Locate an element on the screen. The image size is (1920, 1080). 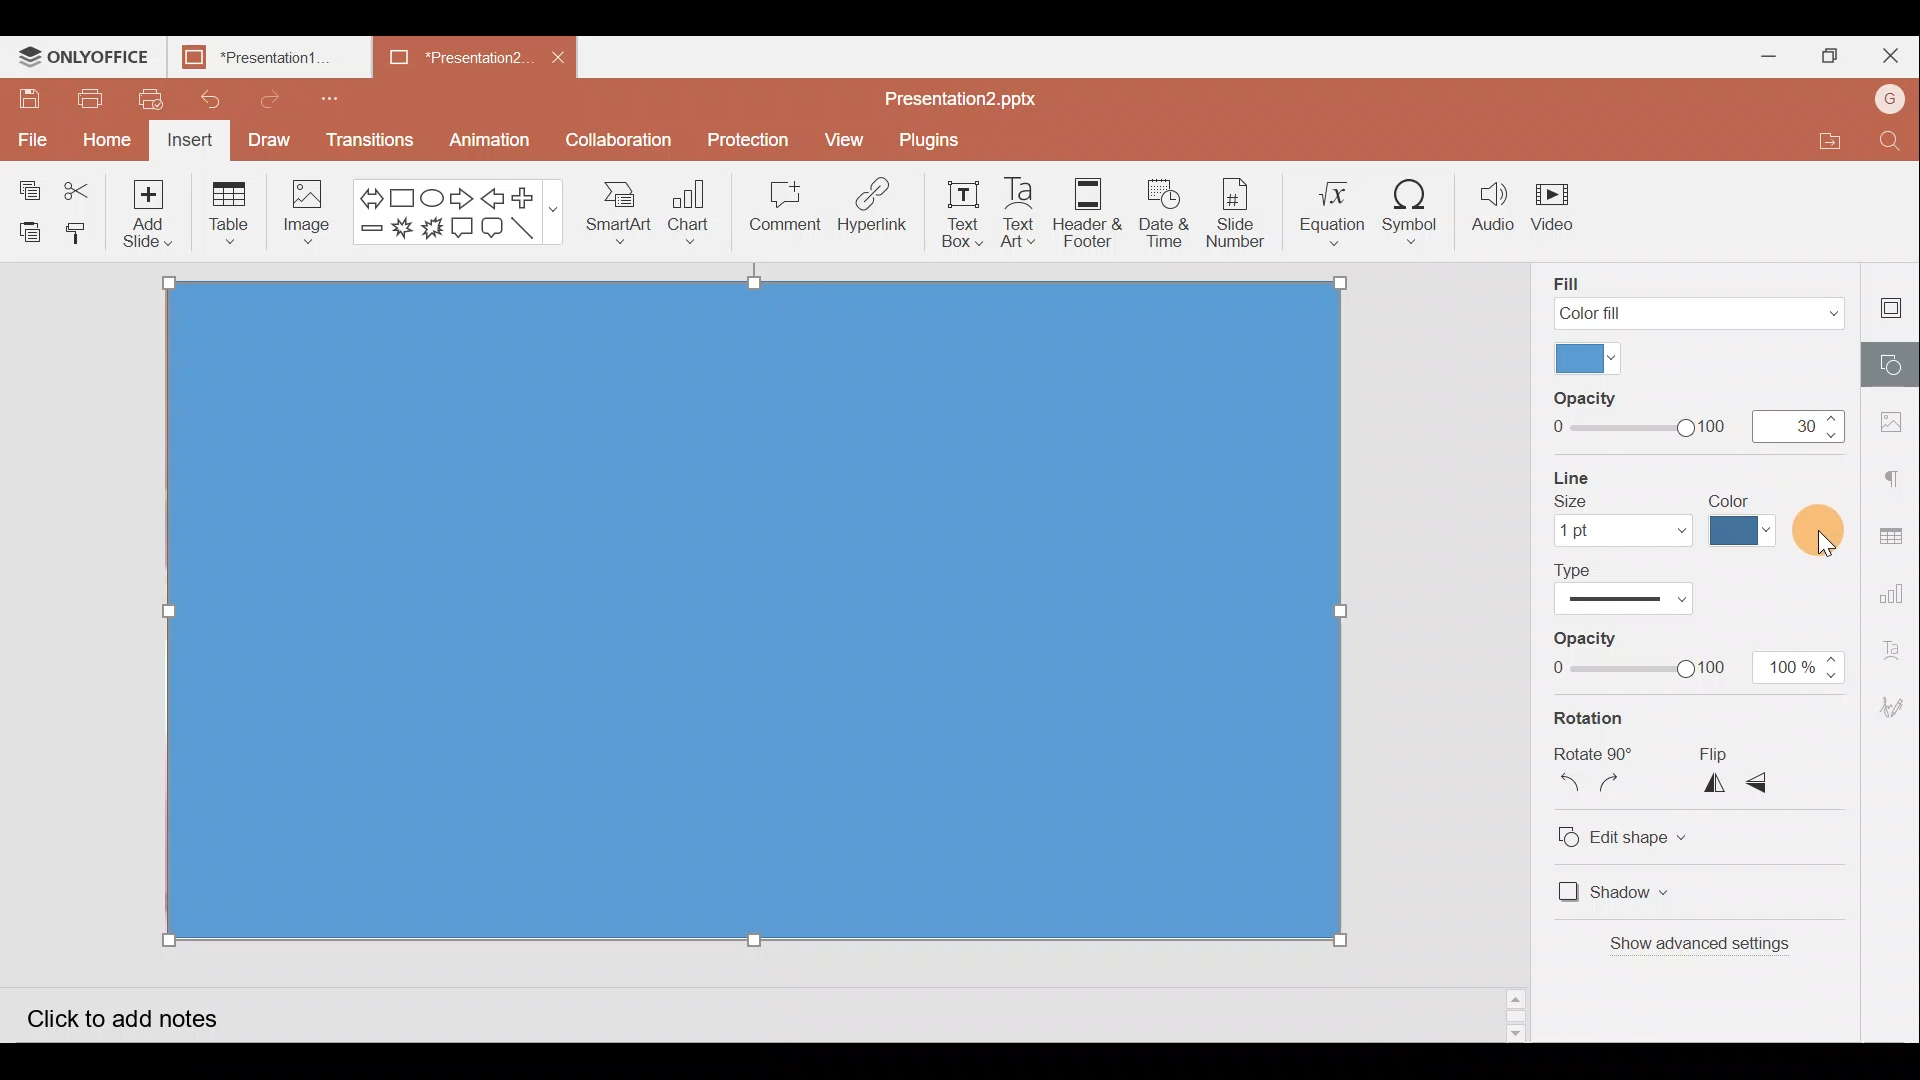
Date & time is located at coordinates (1164, 212).